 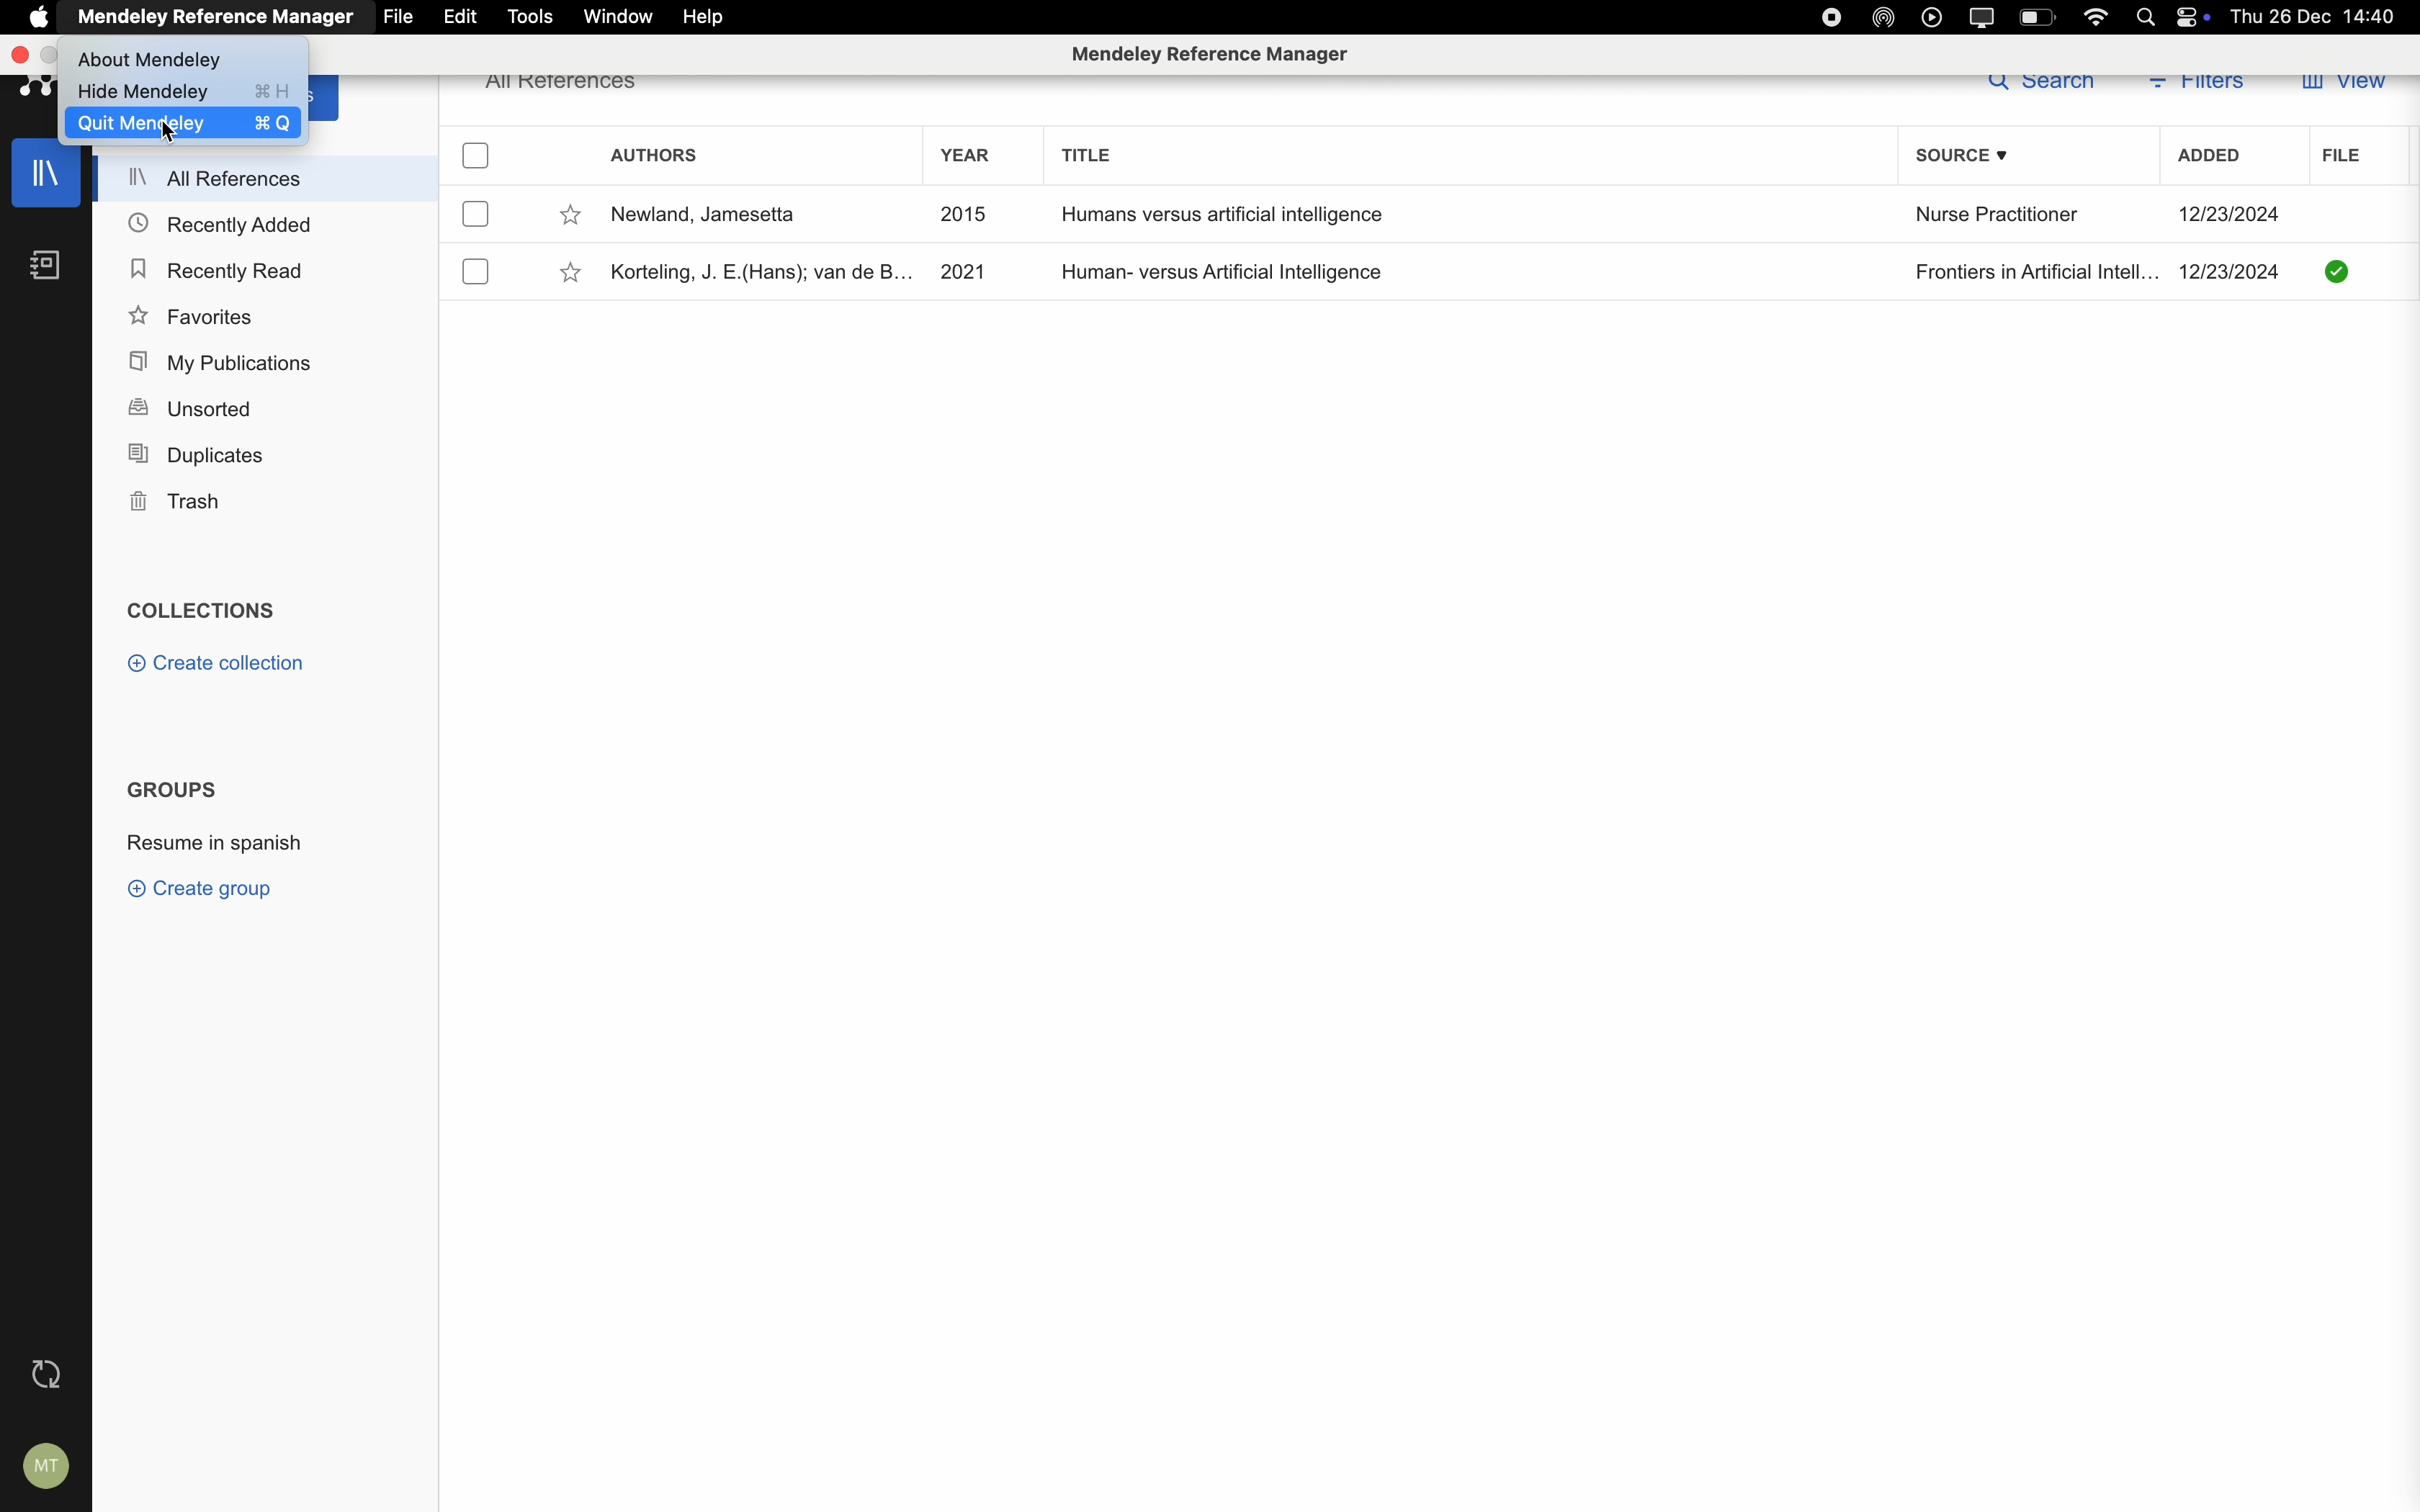 I want to click on create collection, so click(x=221, y=662).